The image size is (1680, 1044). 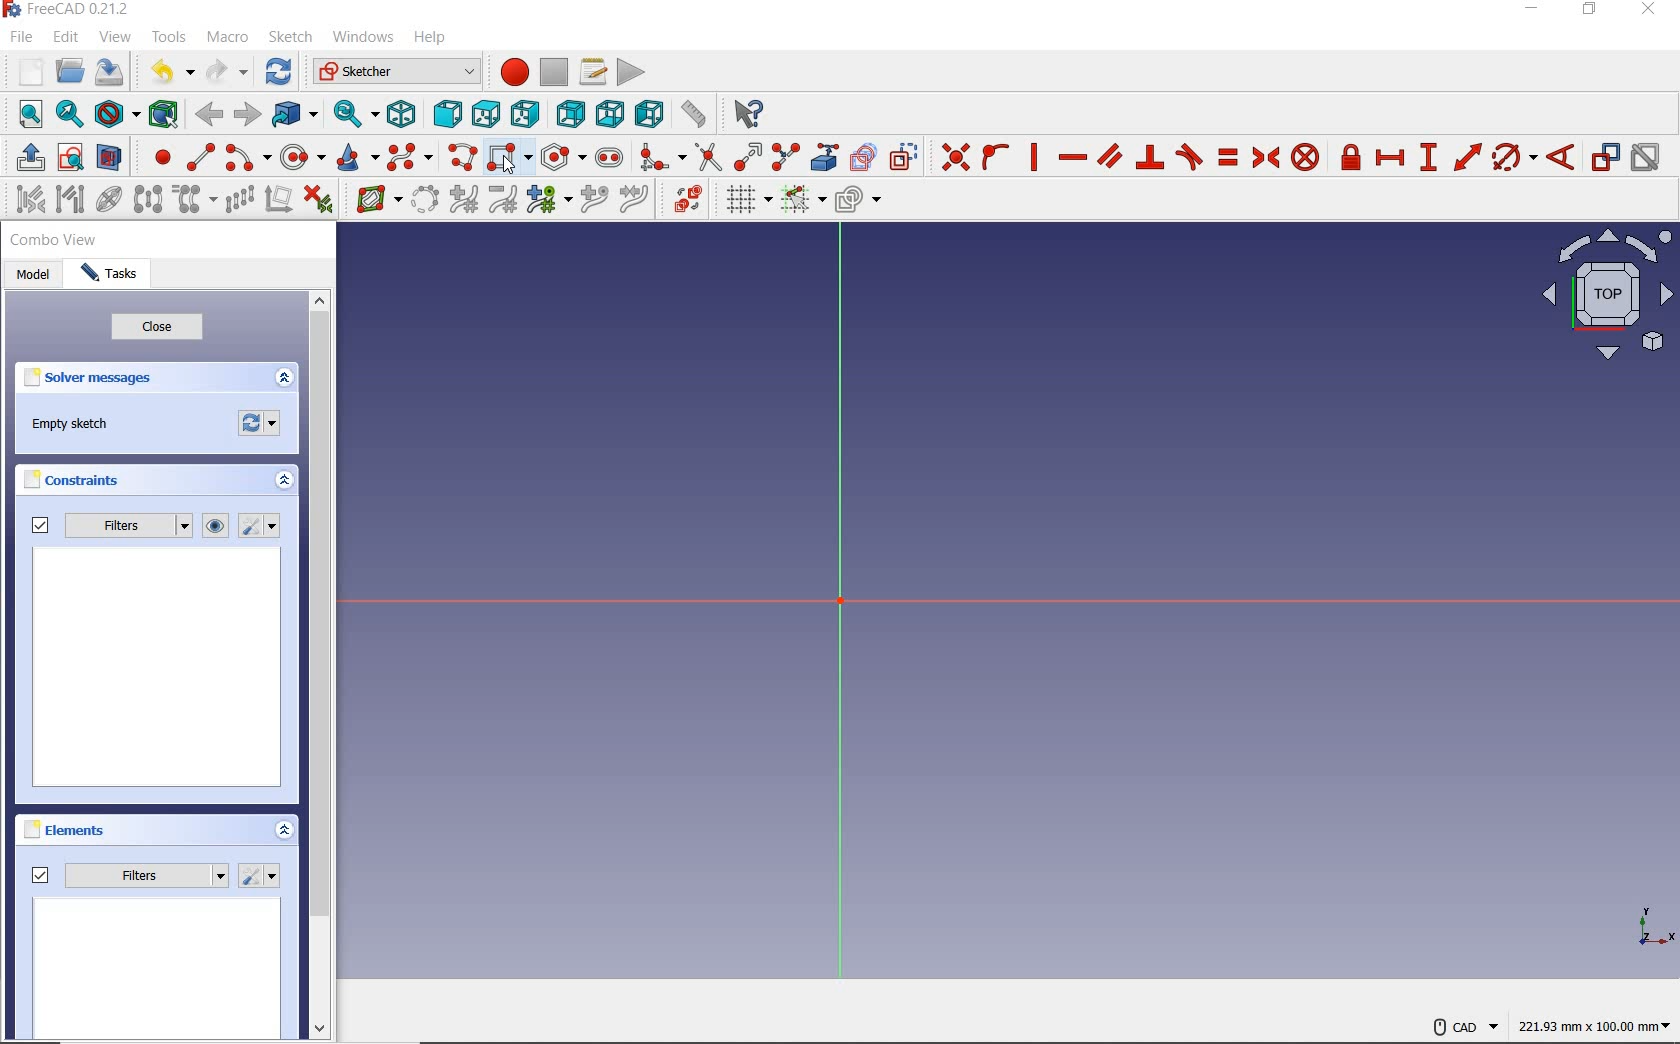 What do you see at coordinates (159, 157) in the screenshot?
I see `create point` at bounding box center [159, 157].